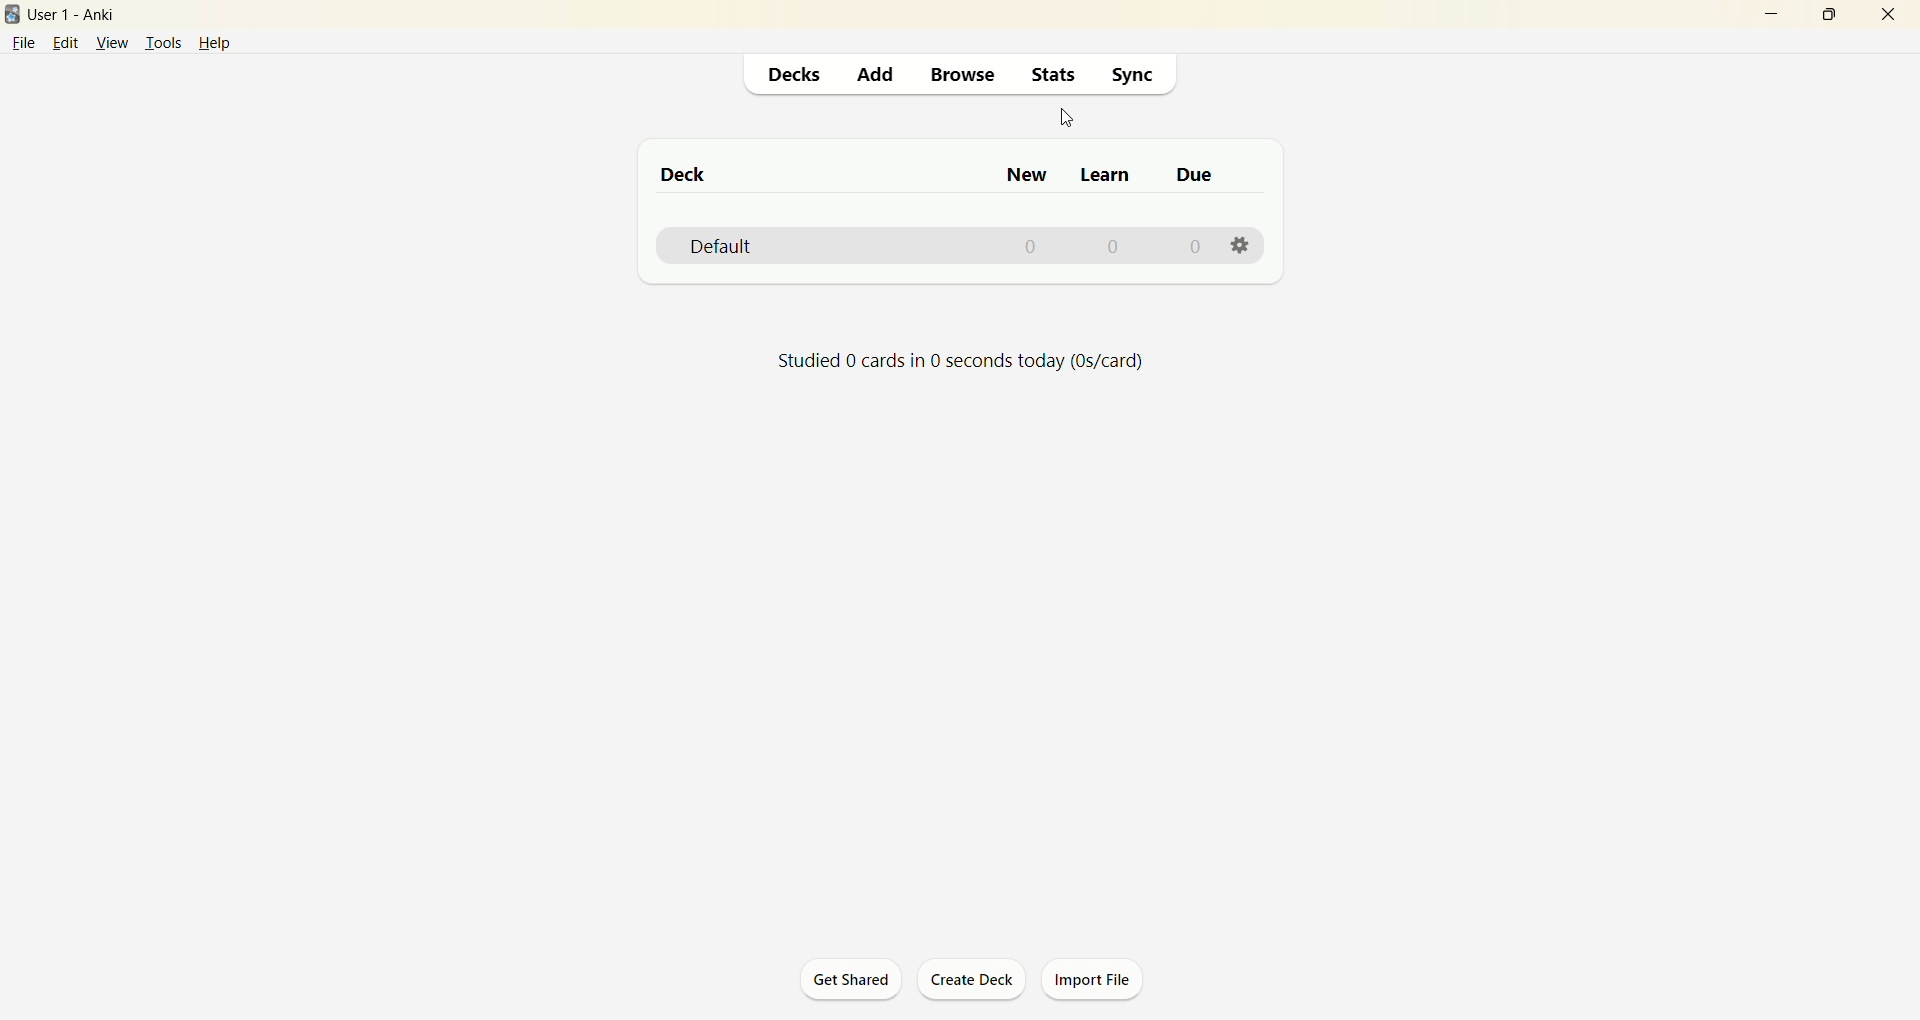 The width and height of the screenshot is (1920, 1020). Describe the element at coordinates (874, 76) in the screenshot. I see `add` at that location.